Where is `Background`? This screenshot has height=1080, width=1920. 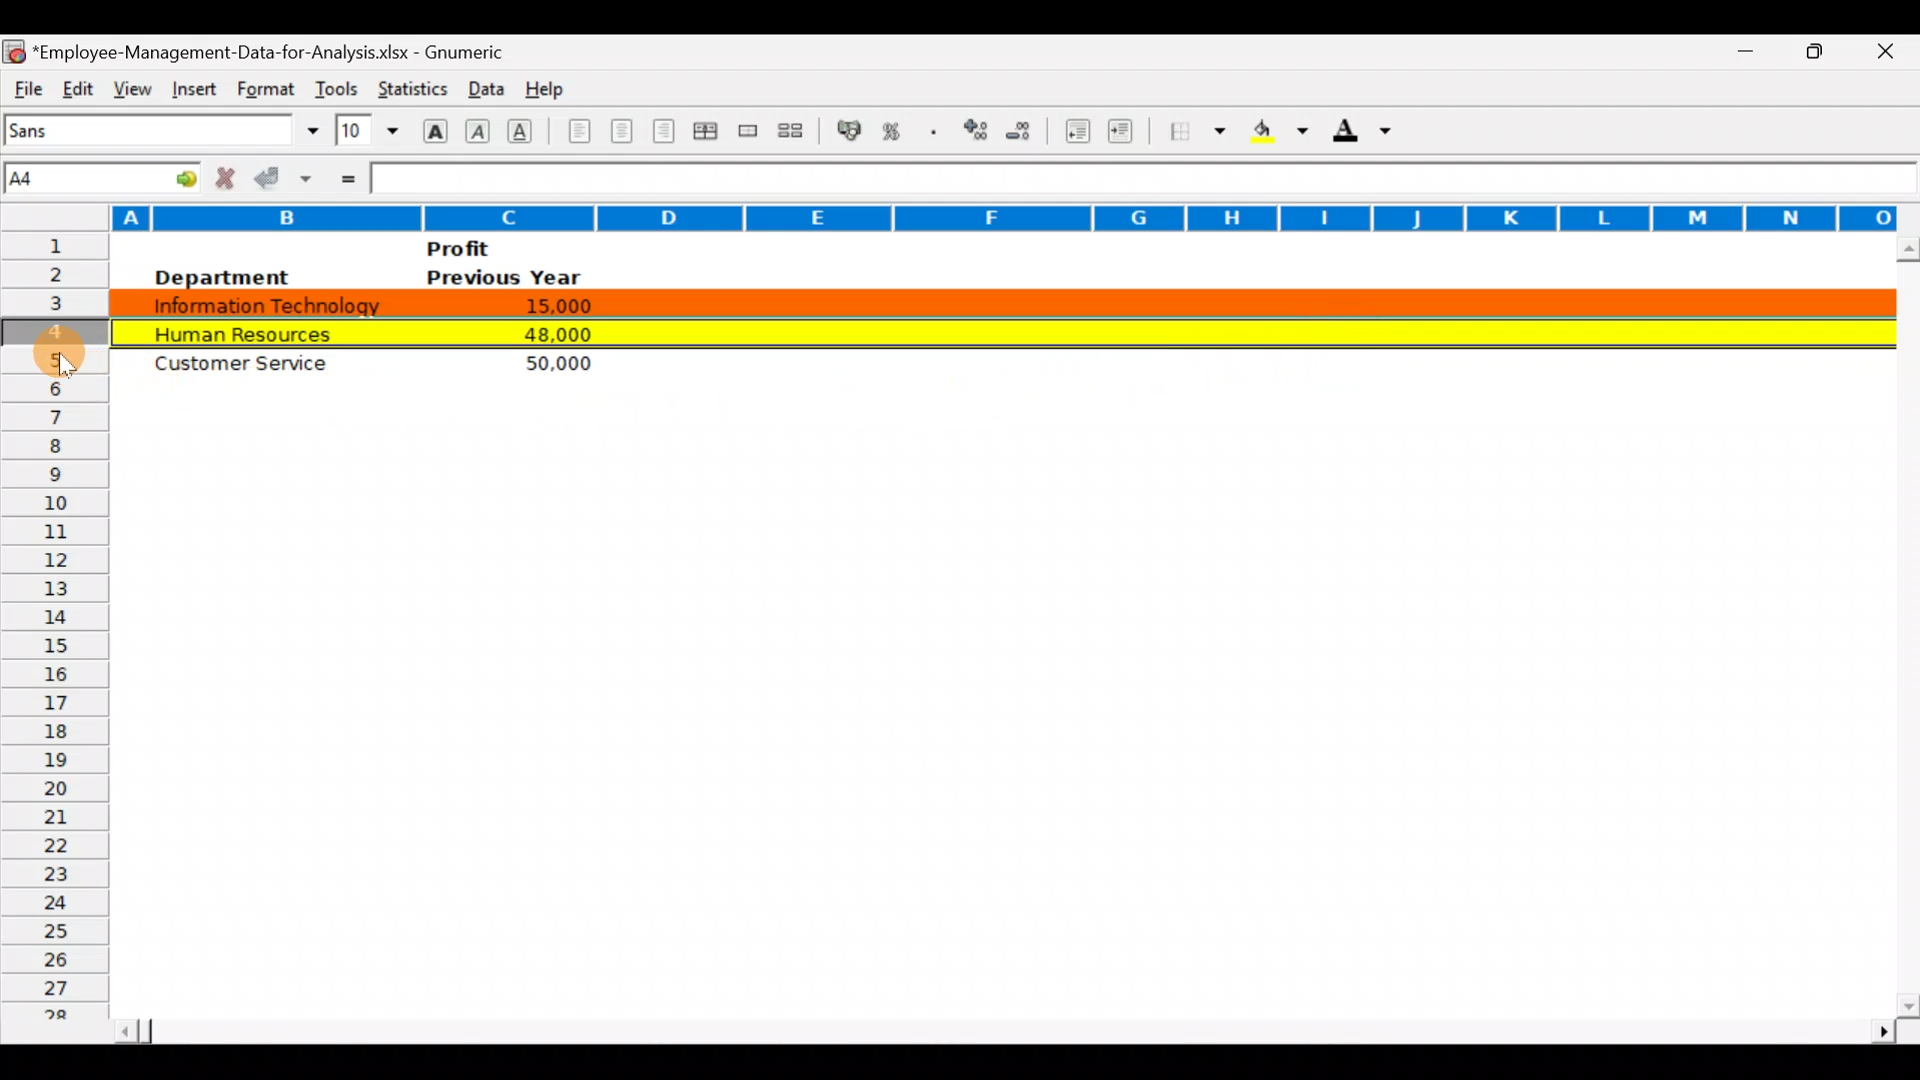
Background is located at coordinates (1278, 137).